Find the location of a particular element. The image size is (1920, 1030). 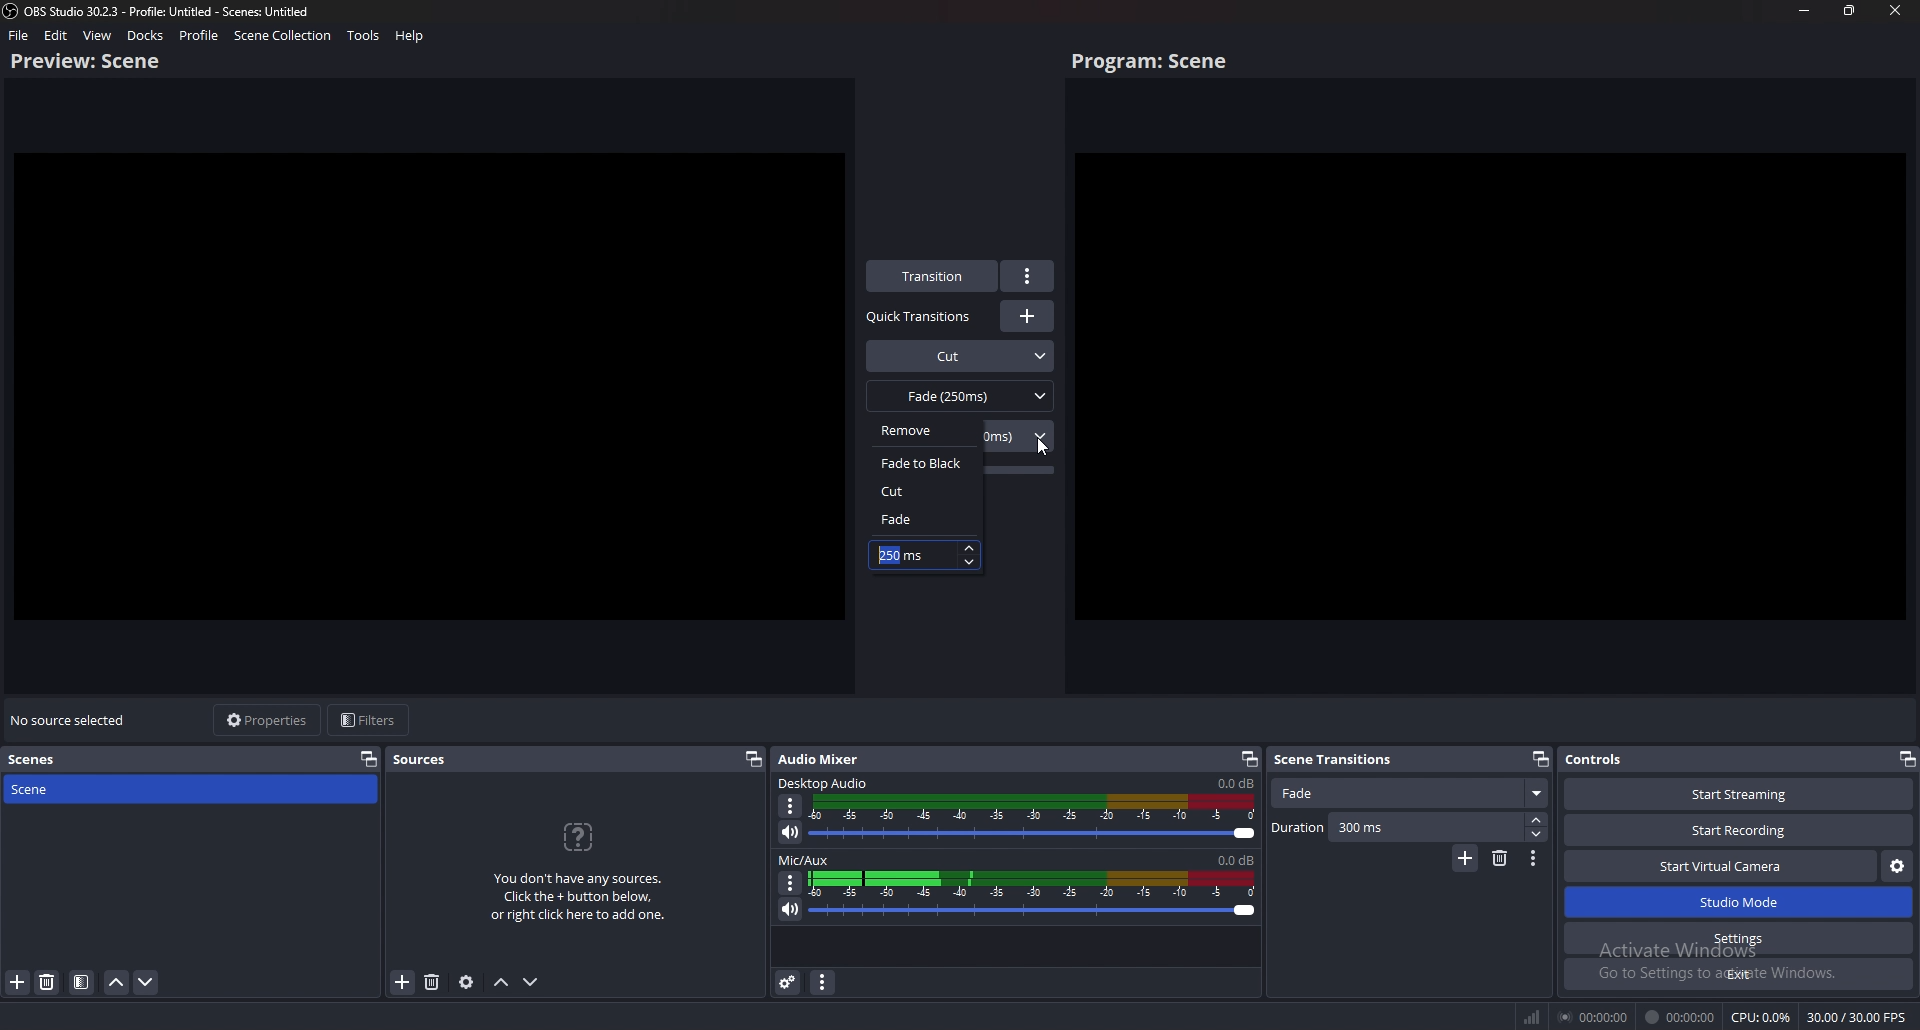

mute is located at coordinates (791, 909).